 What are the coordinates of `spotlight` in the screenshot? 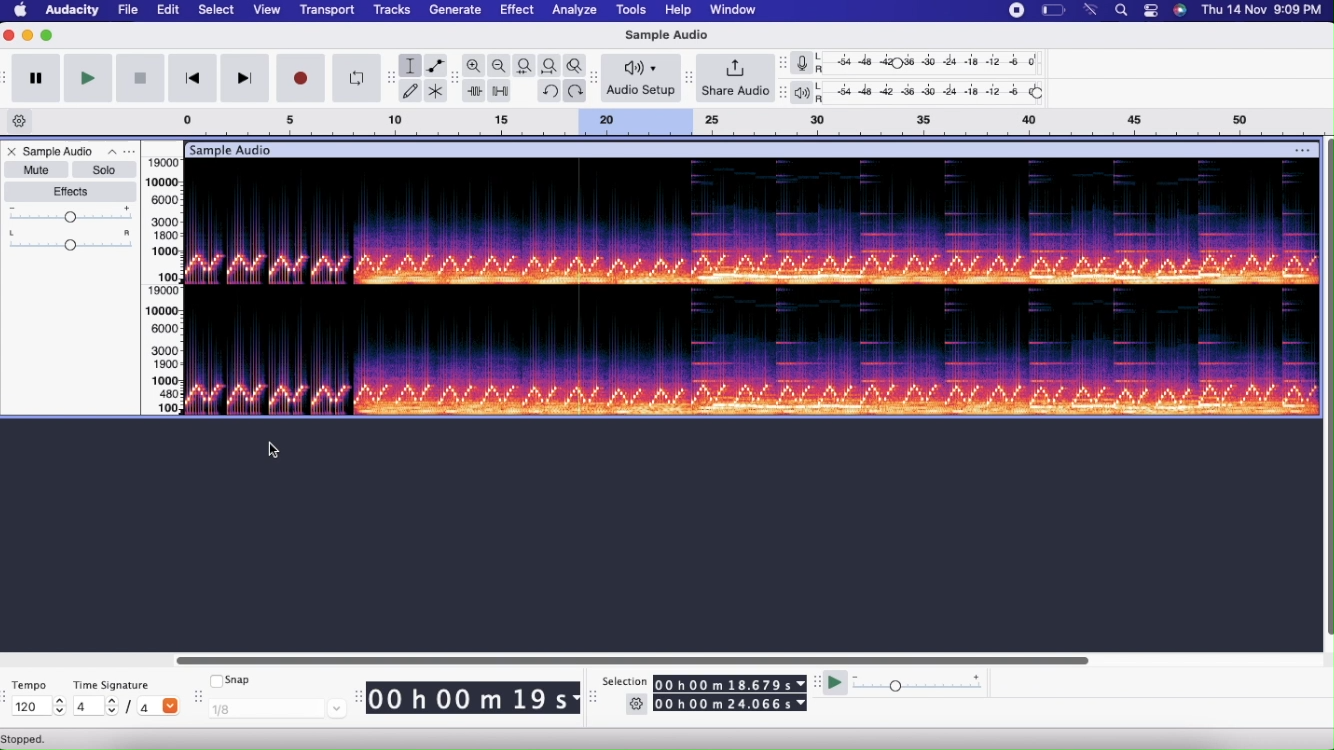 It's located at (1123, 10).